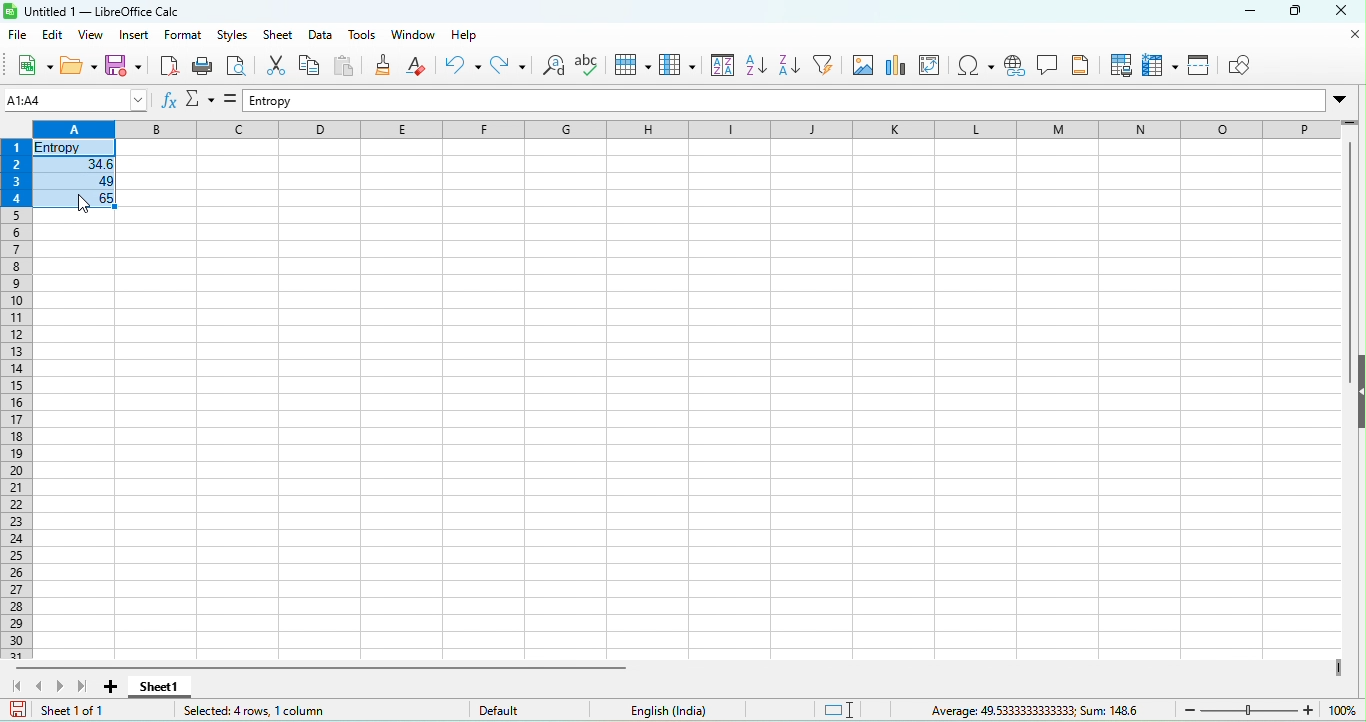 This screenshot has height=722, width=1366. Describe the element at coordinates (1353, 237) in the screenshot. I see `vertical scroll bar` at that location.